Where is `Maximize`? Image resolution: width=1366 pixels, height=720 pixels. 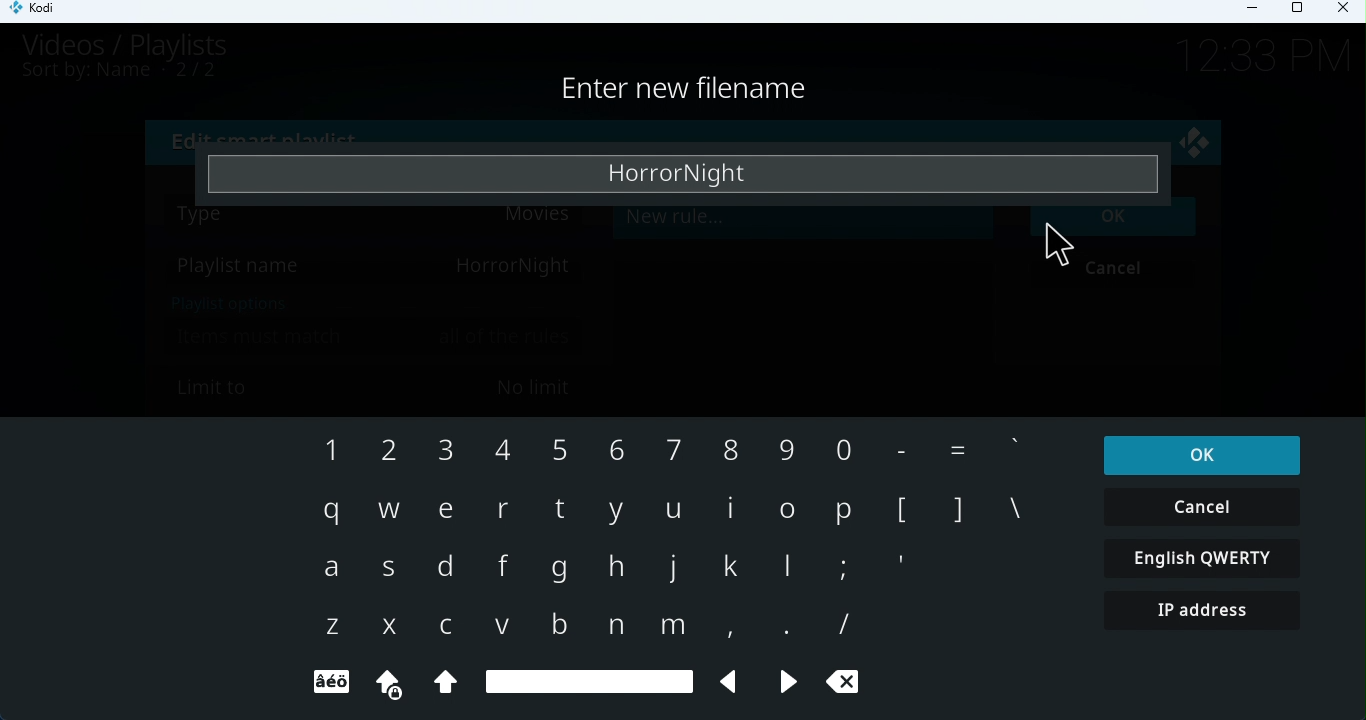 Maximize is located at coordinates (1301, 9).